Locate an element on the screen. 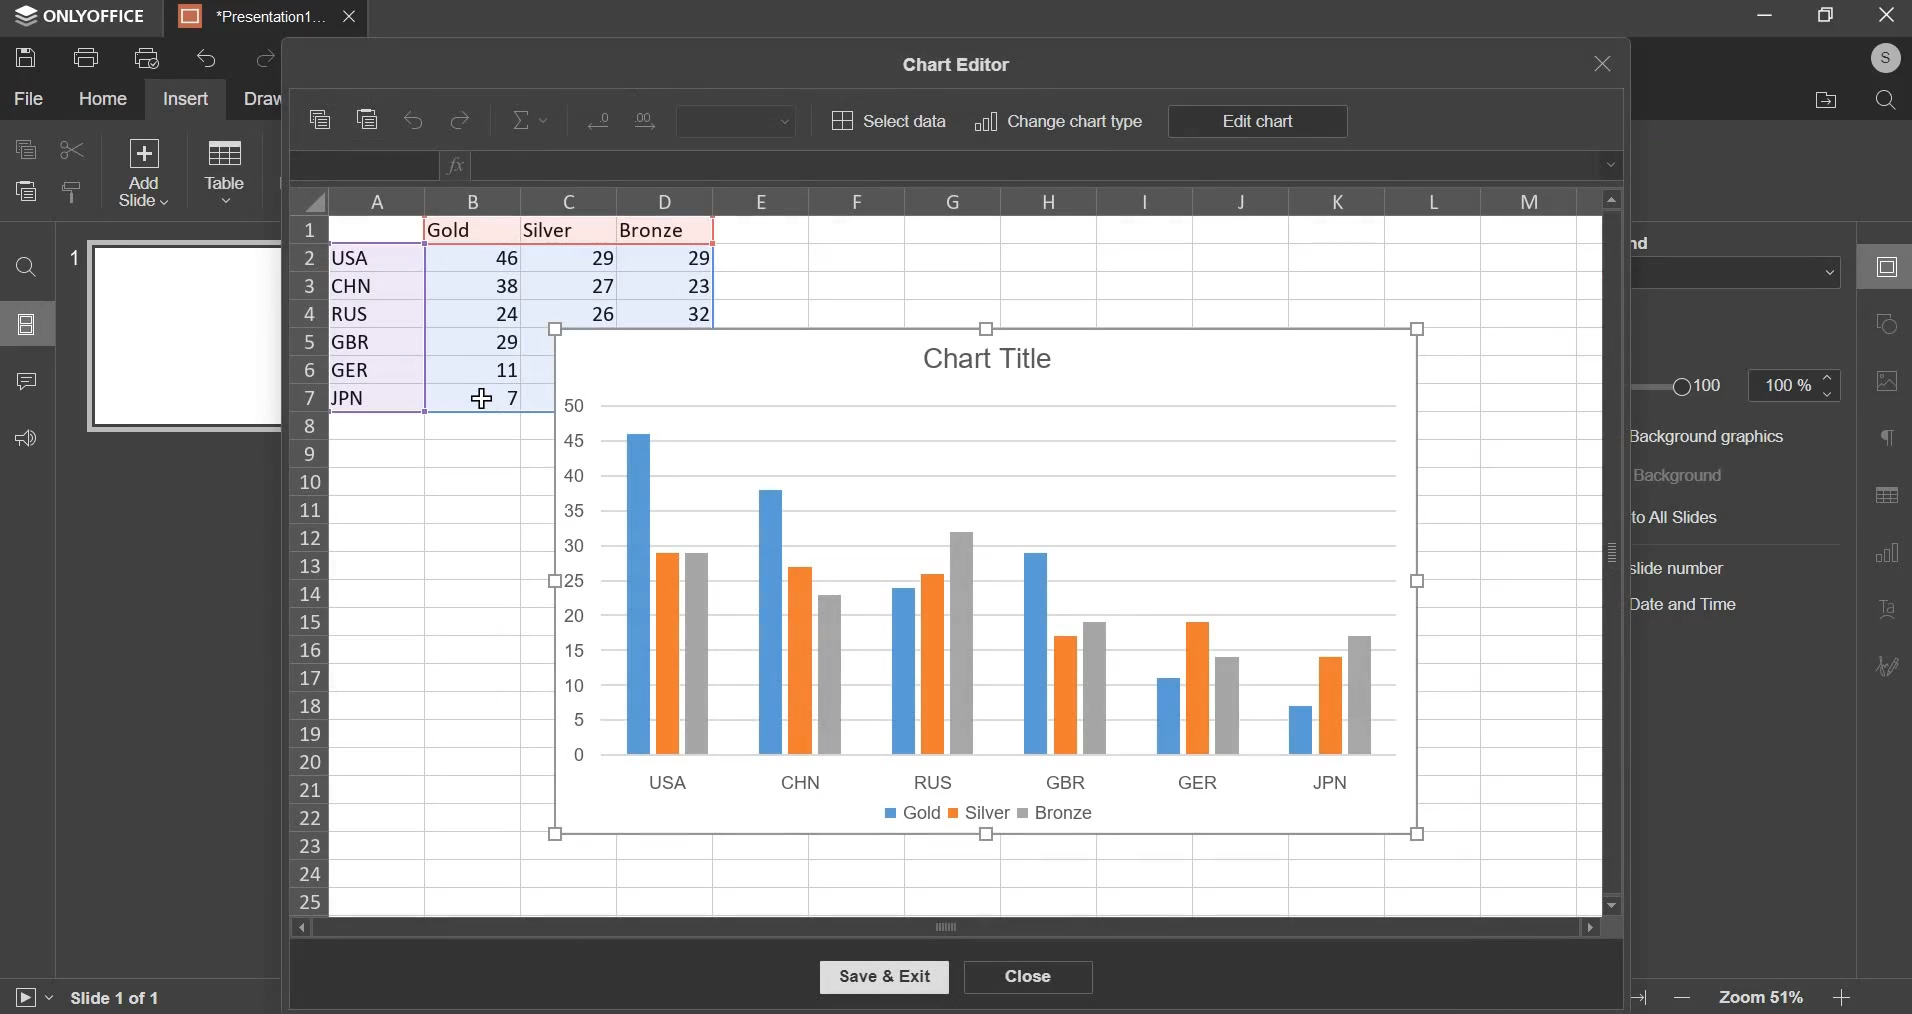 The height and width of the screenshot is (1014, 1912). bronze is located at coordinates (662, 230).